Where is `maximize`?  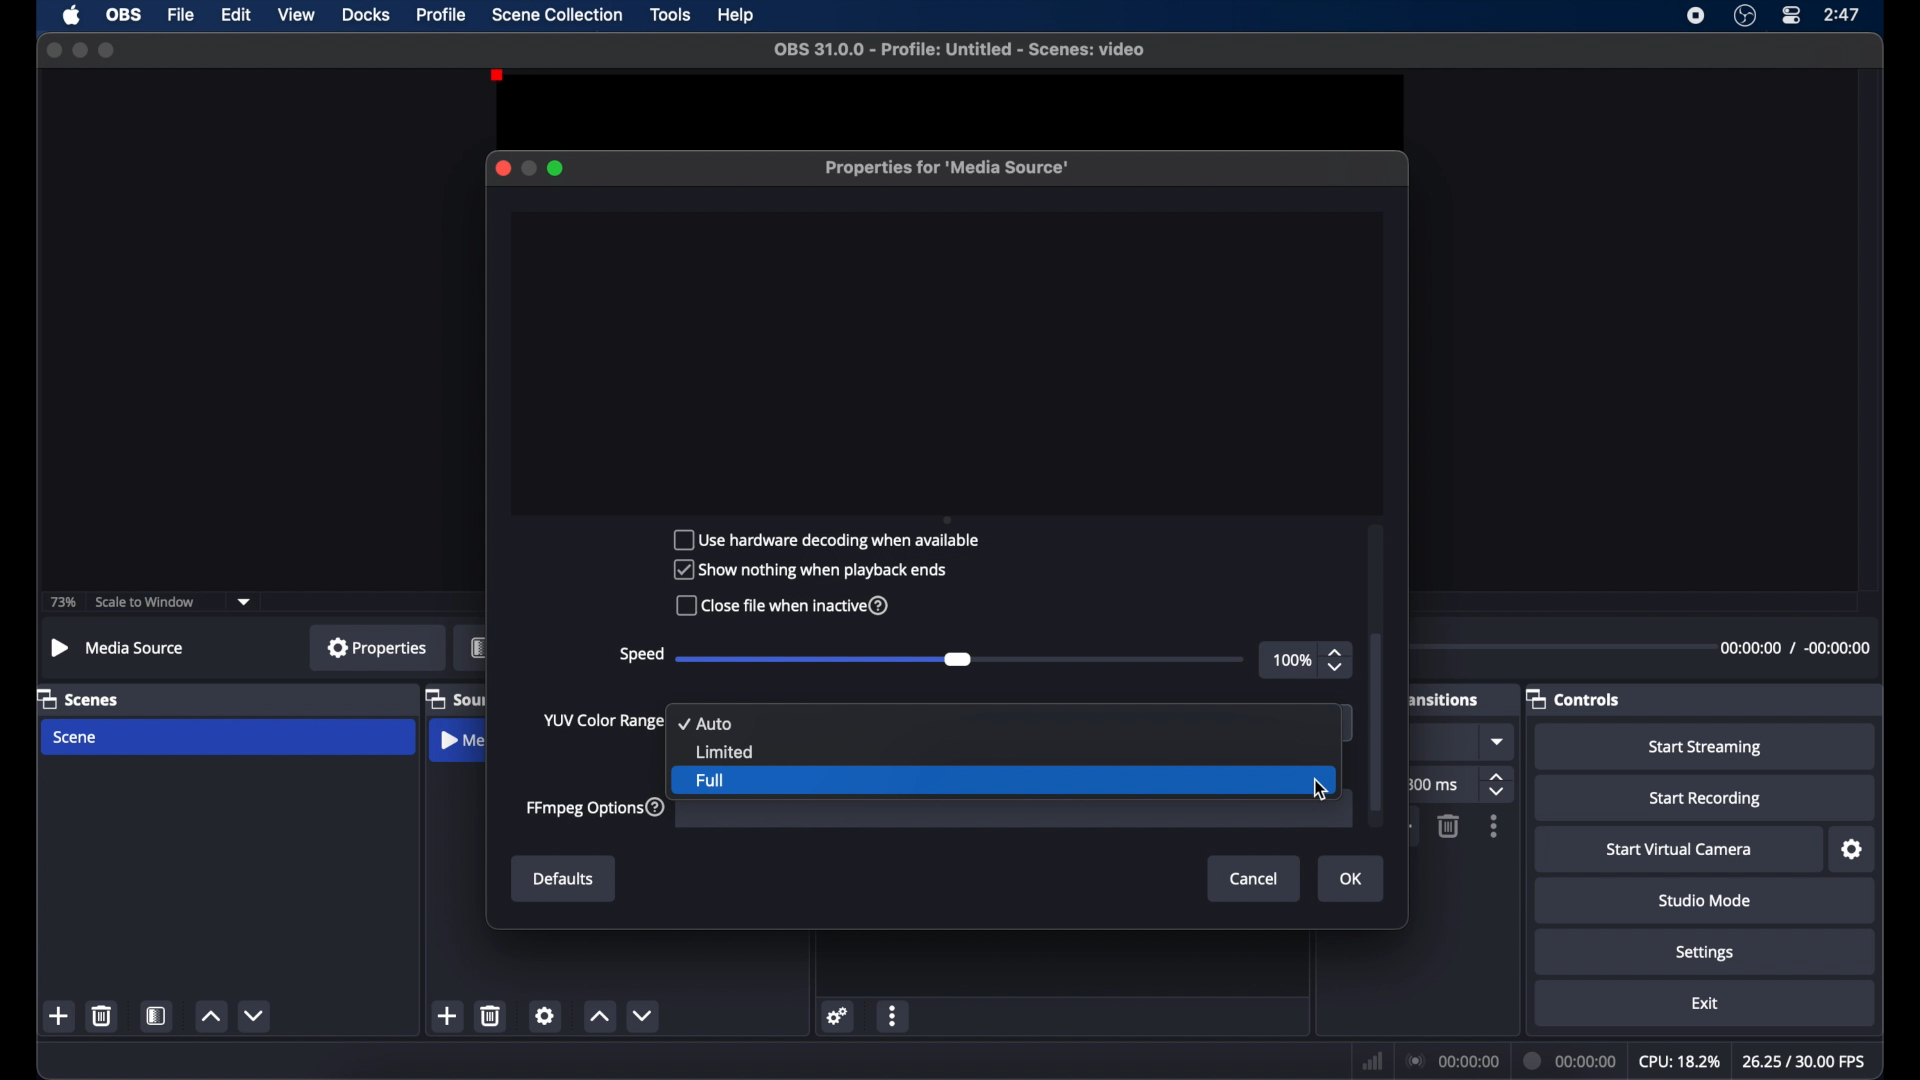 maximize is located at coordinates (108, 51).